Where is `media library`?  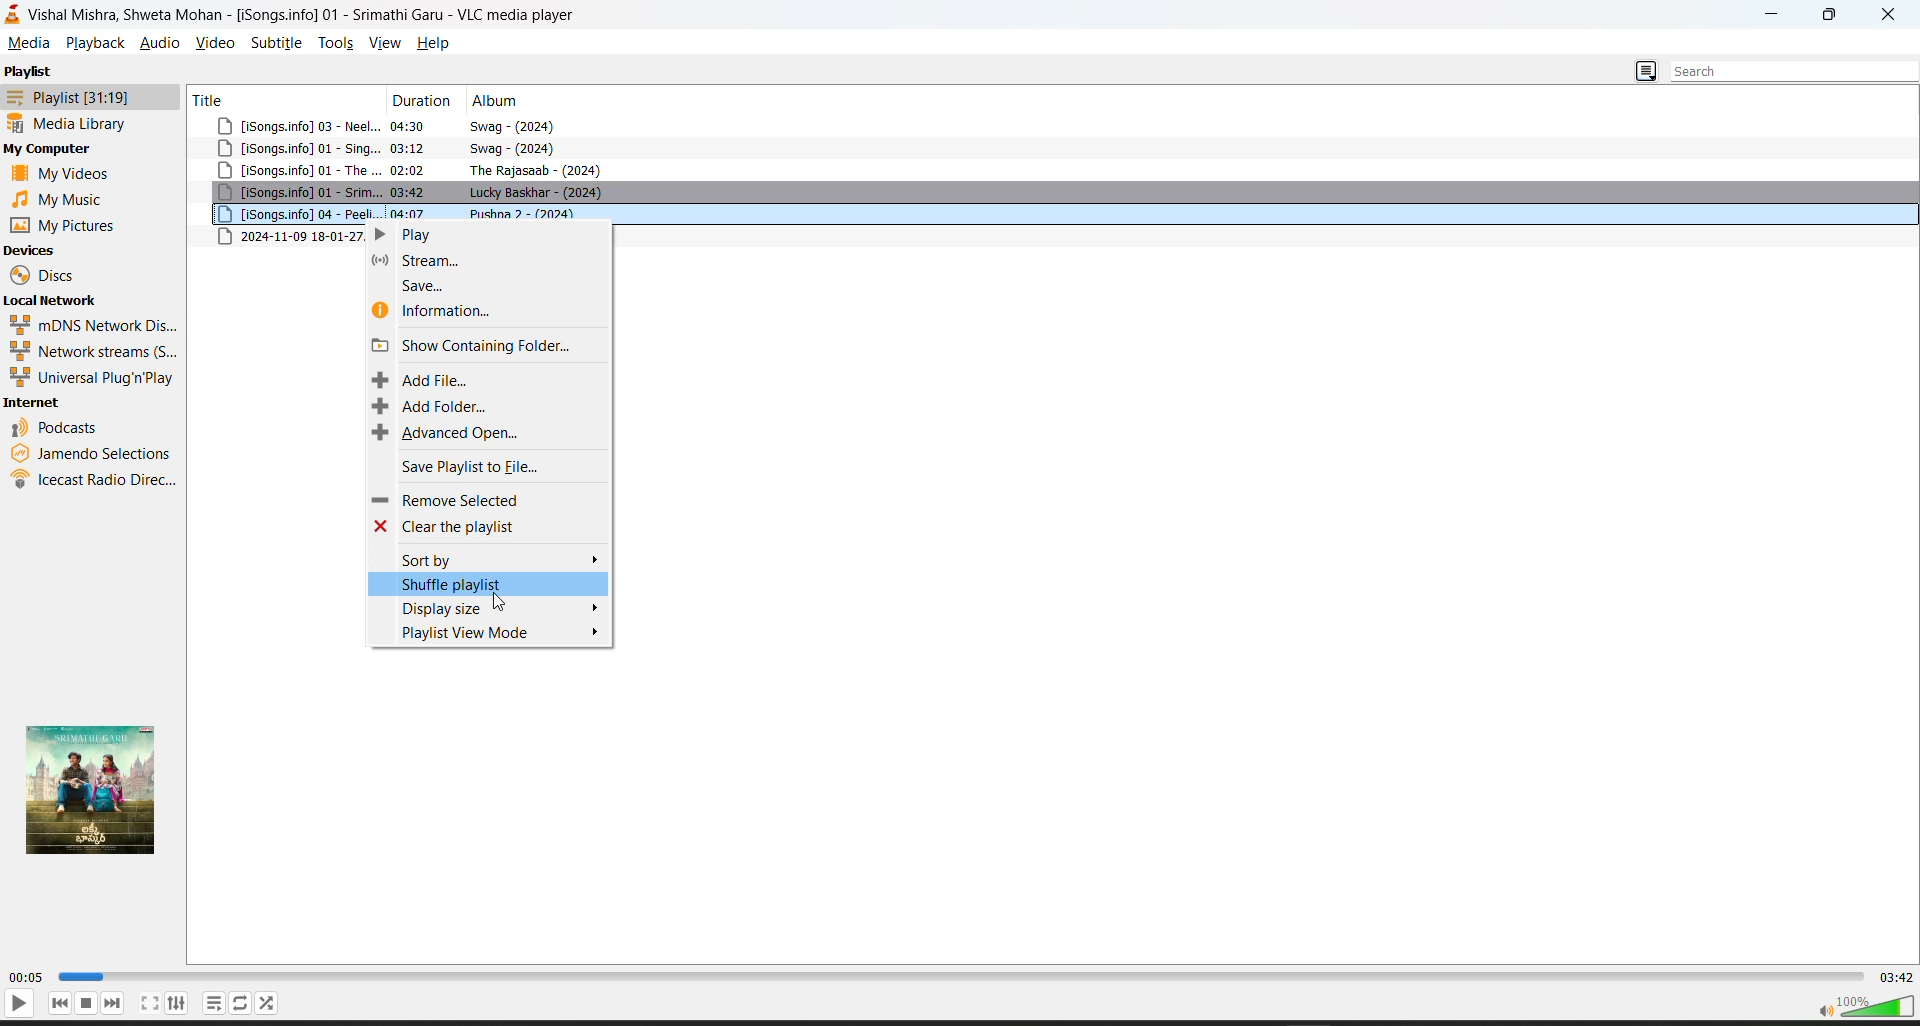
media library is located at coordinates (67, 122).